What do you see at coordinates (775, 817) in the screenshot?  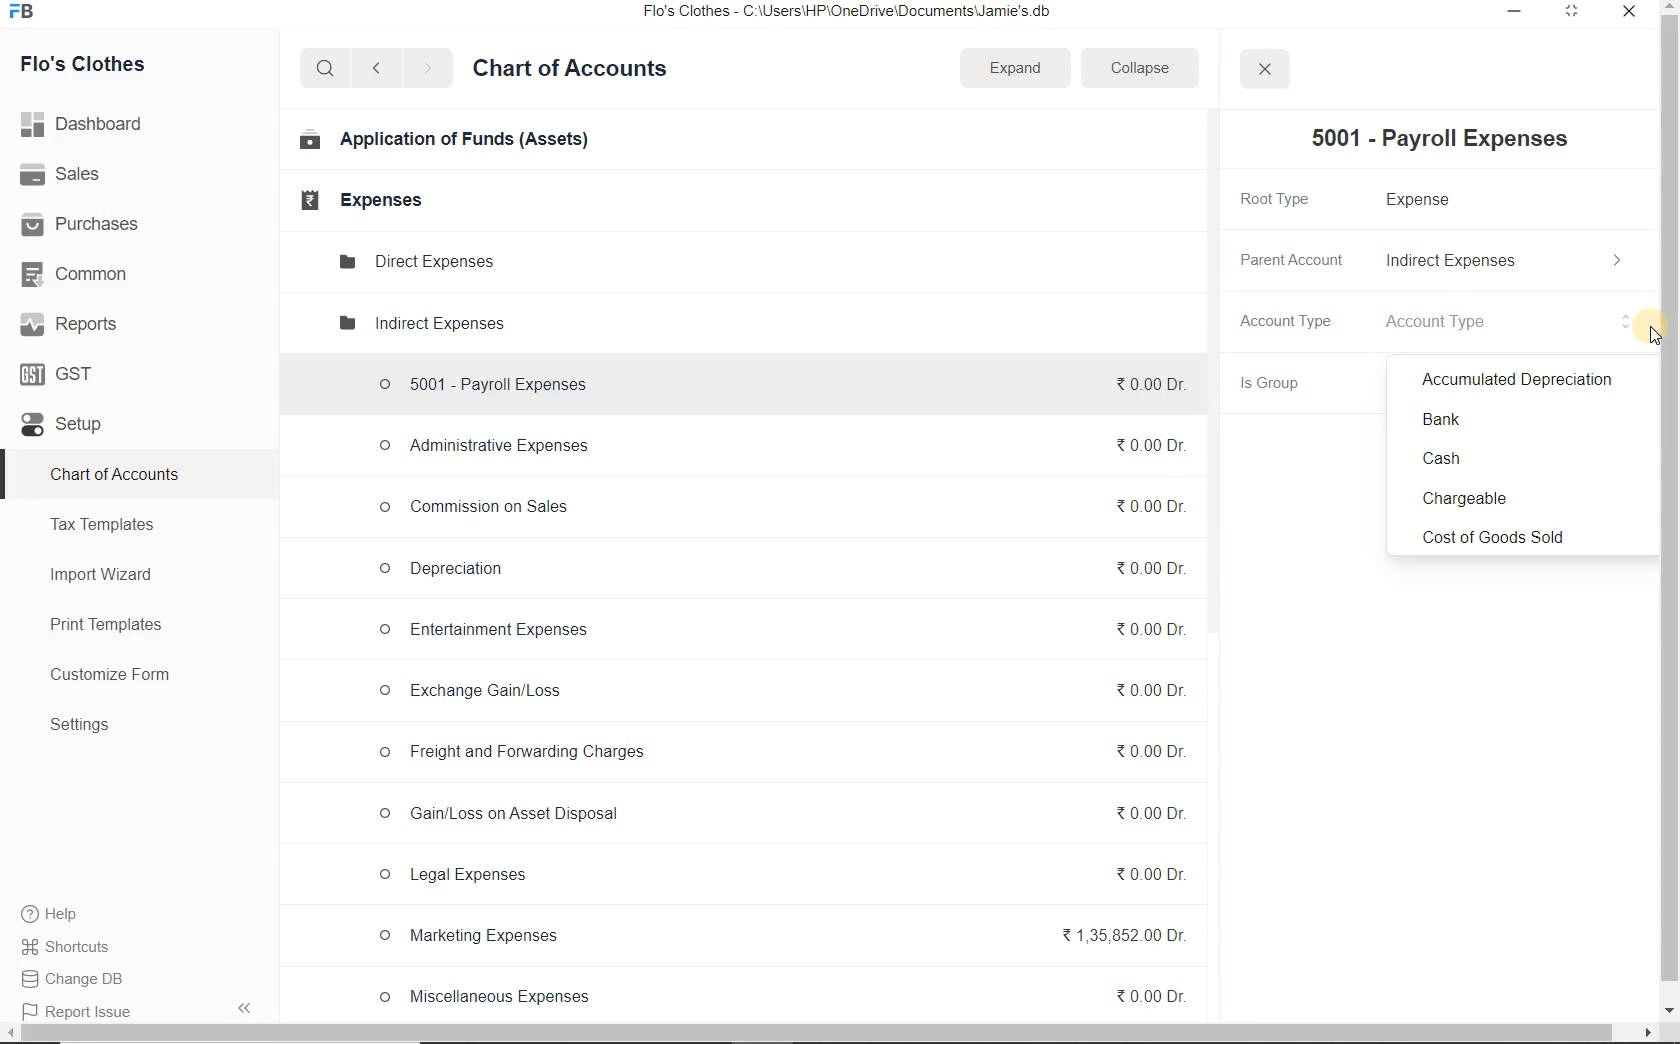 I see `© Gain/Loss on Asset Disposal %0.00Dr.` at bounding box center [775, 817].